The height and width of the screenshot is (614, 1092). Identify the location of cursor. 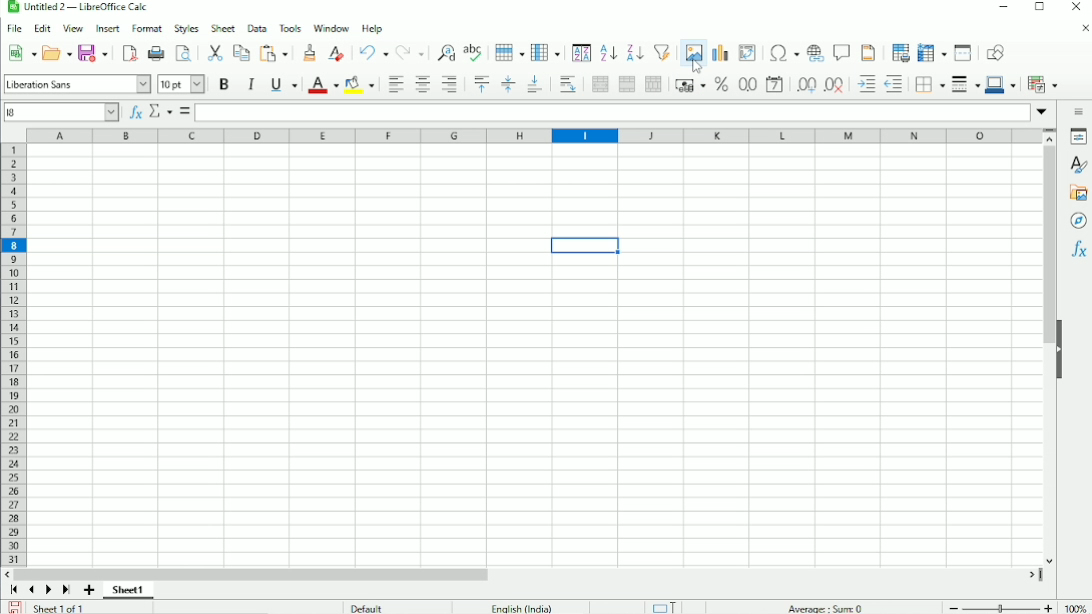
(699, 68).